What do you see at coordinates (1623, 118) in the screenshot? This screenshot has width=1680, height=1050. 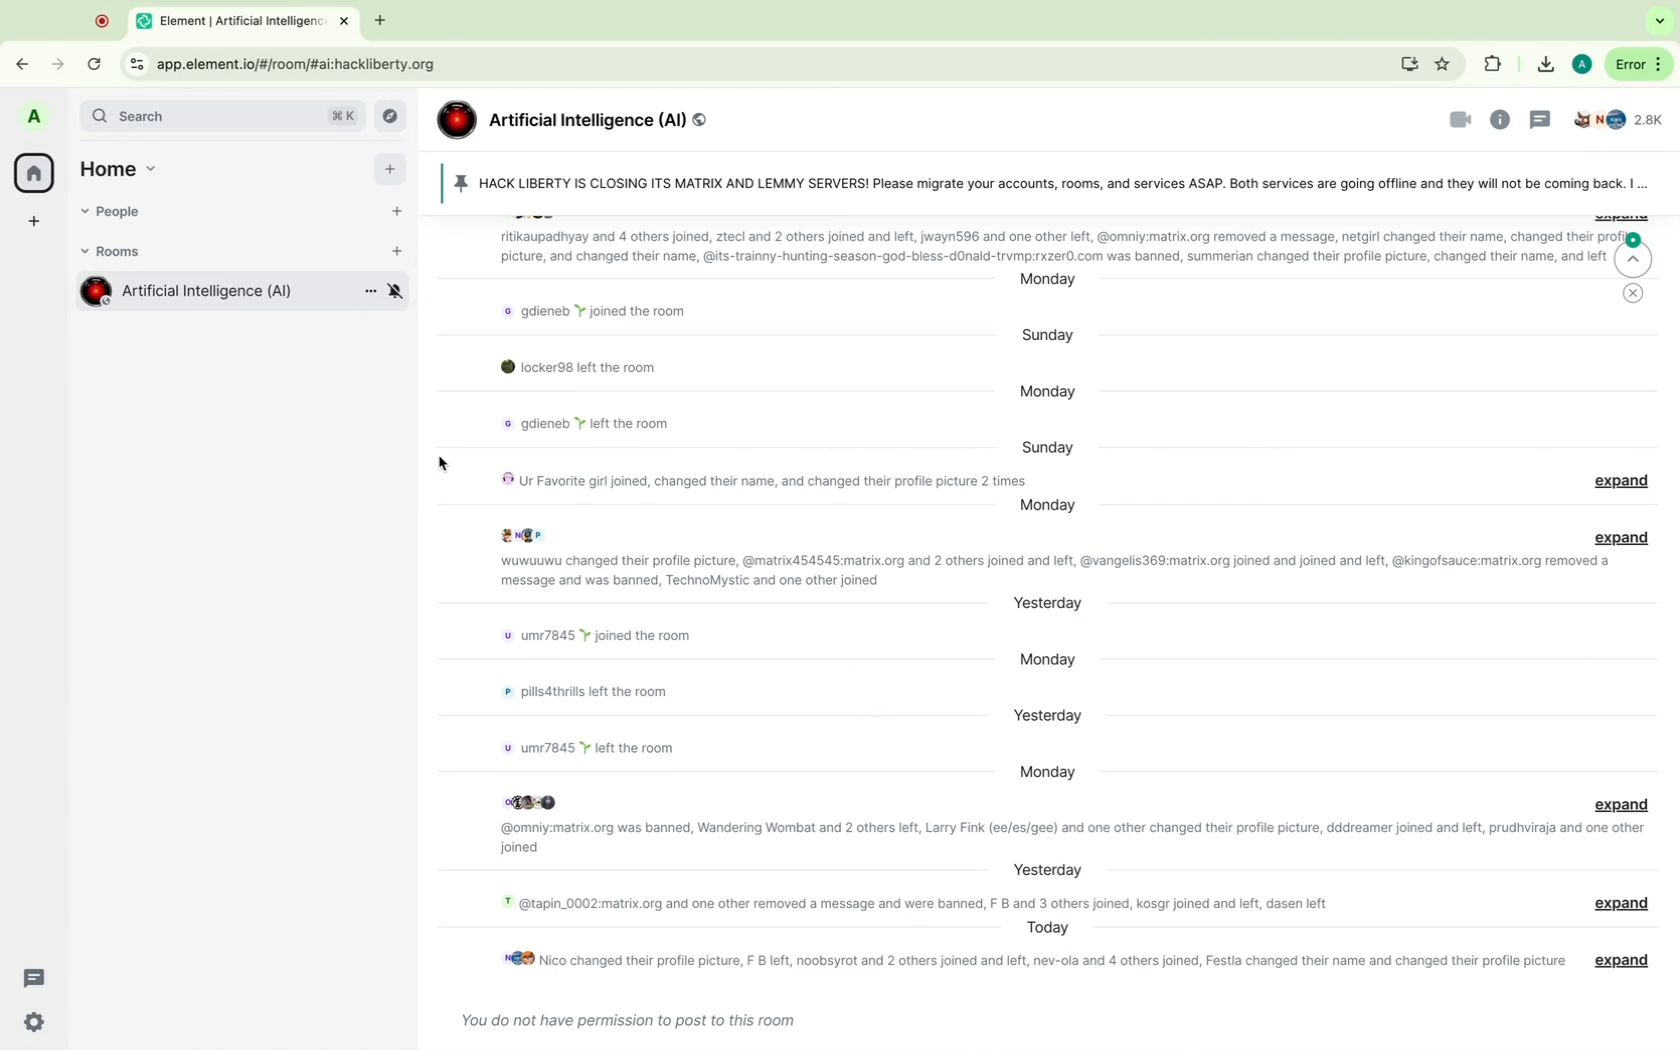 I see `people` at bounding box center [1623, 118].